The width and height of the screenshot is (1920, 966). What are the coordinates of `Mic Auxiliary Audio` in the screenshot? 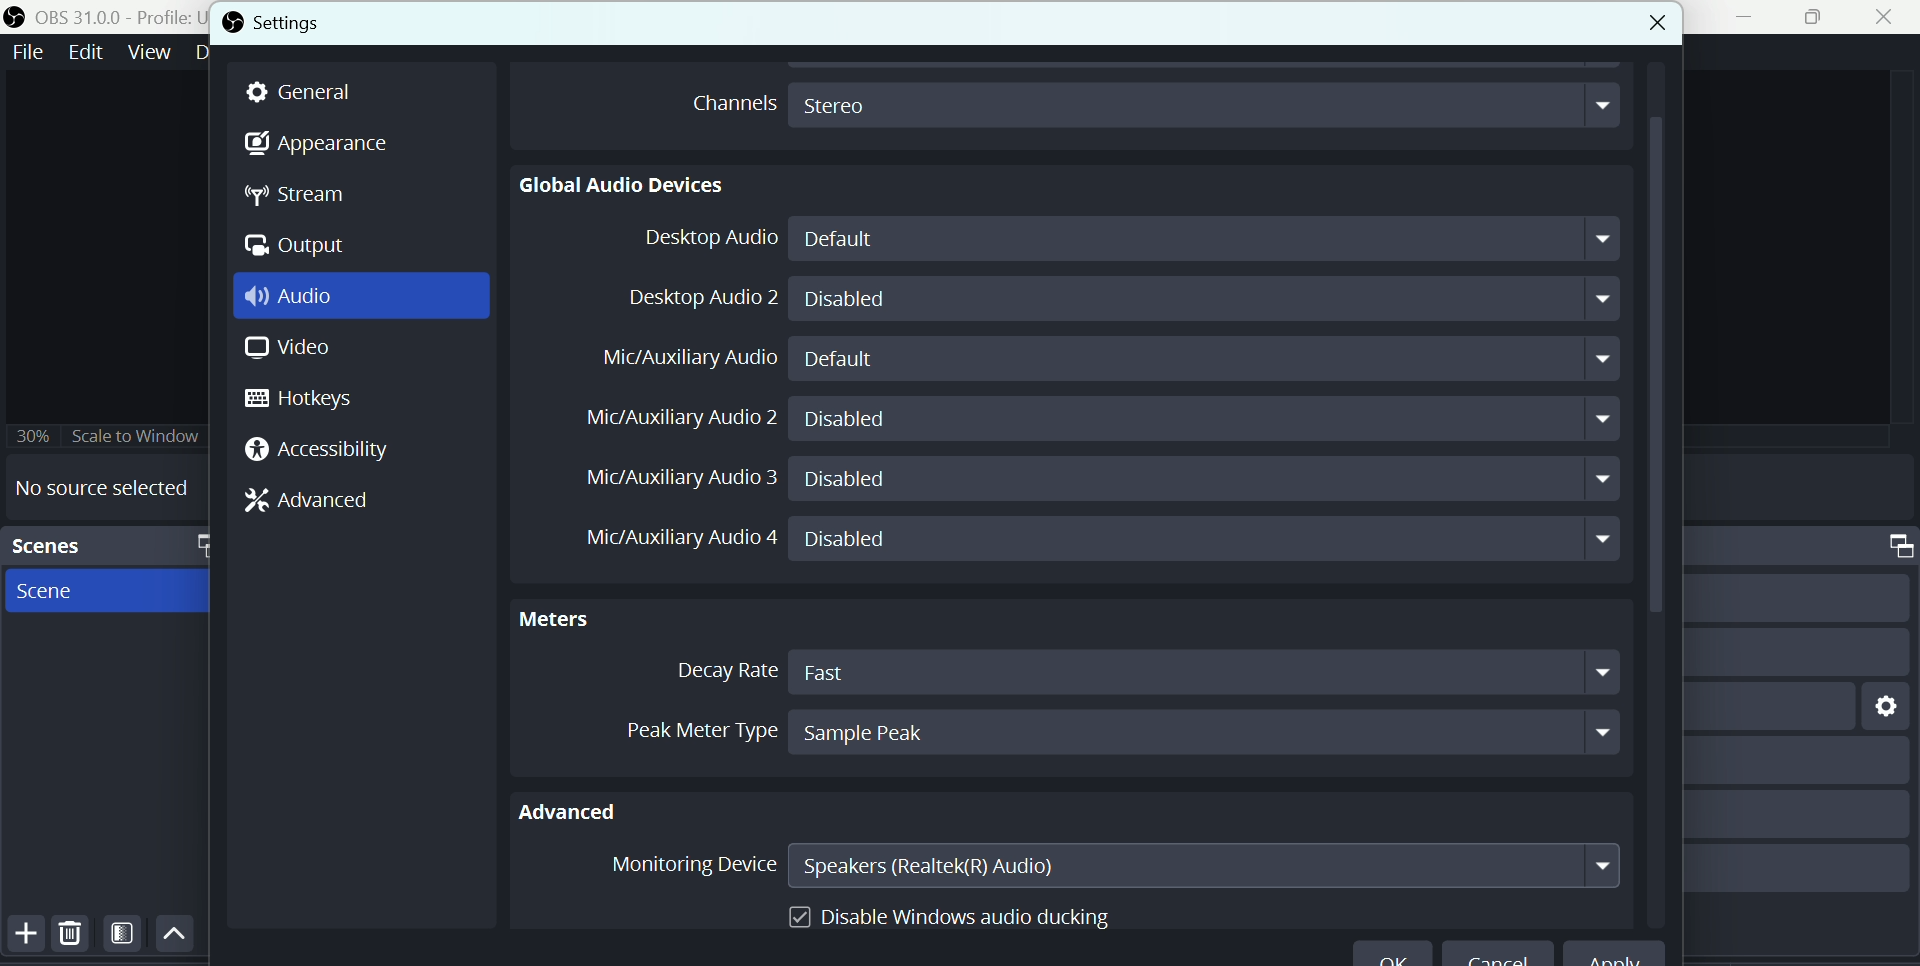 It's located at (692, 359).